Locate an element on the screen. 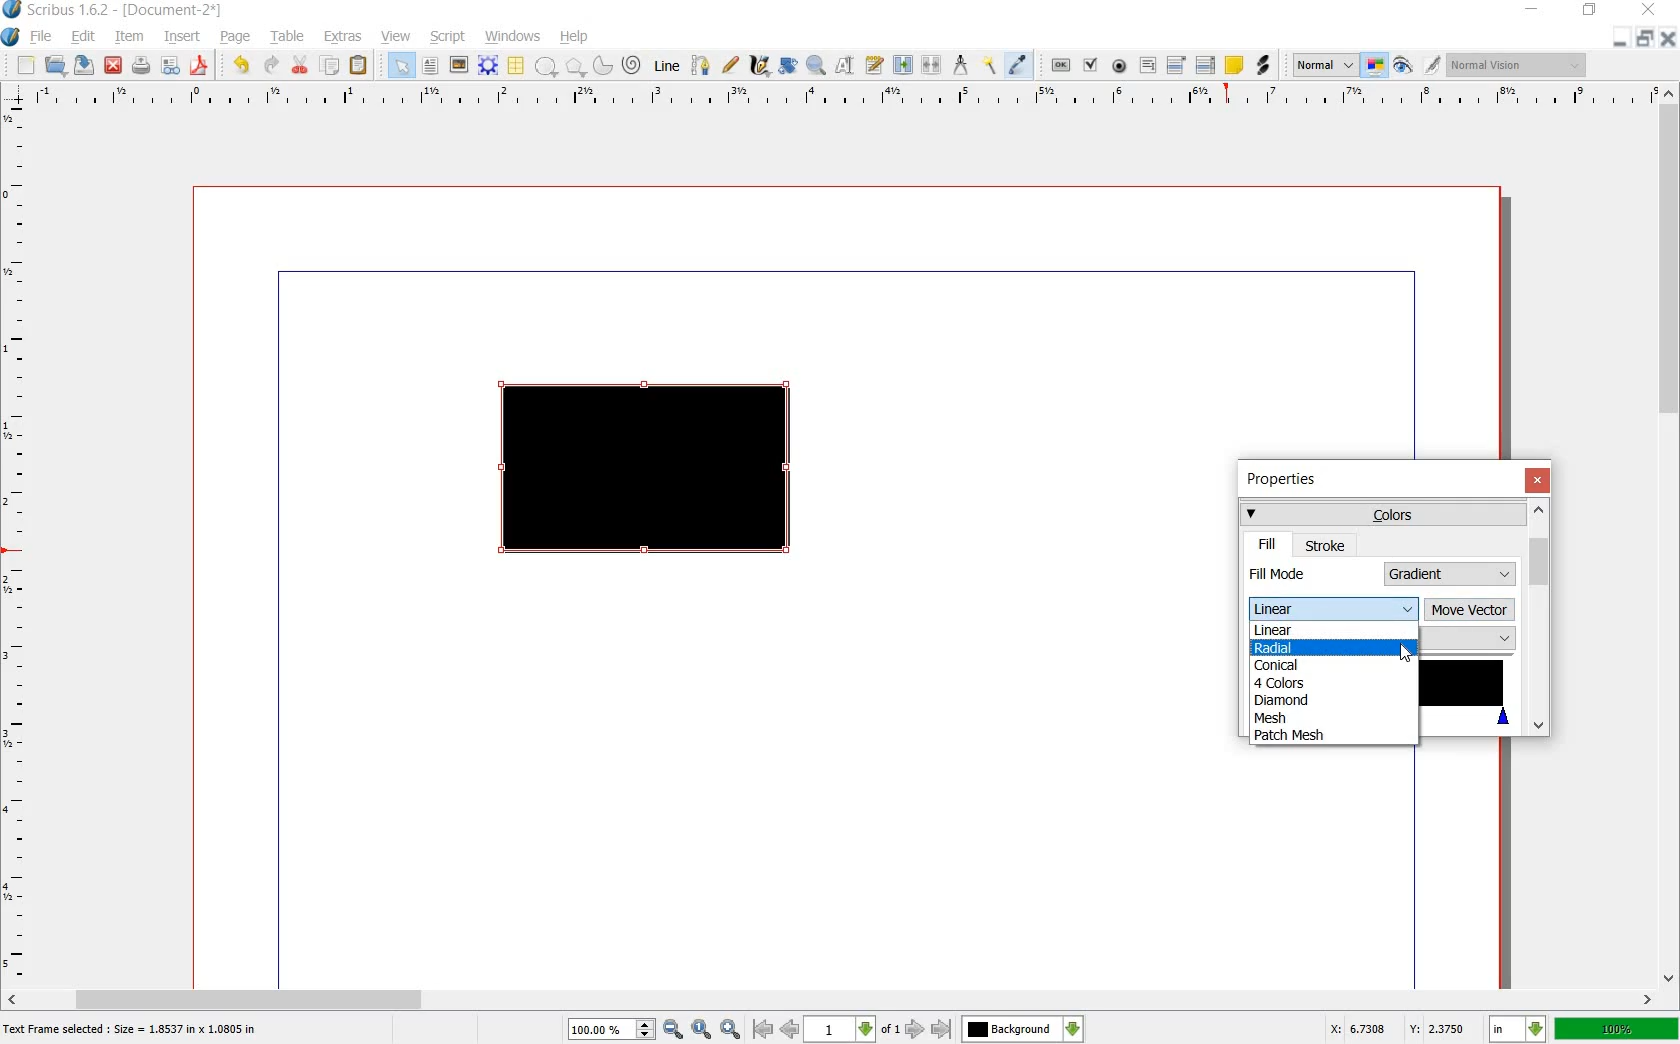 The image size is (1680, 1044). scroll bar is located at coordinates (1670, 537).